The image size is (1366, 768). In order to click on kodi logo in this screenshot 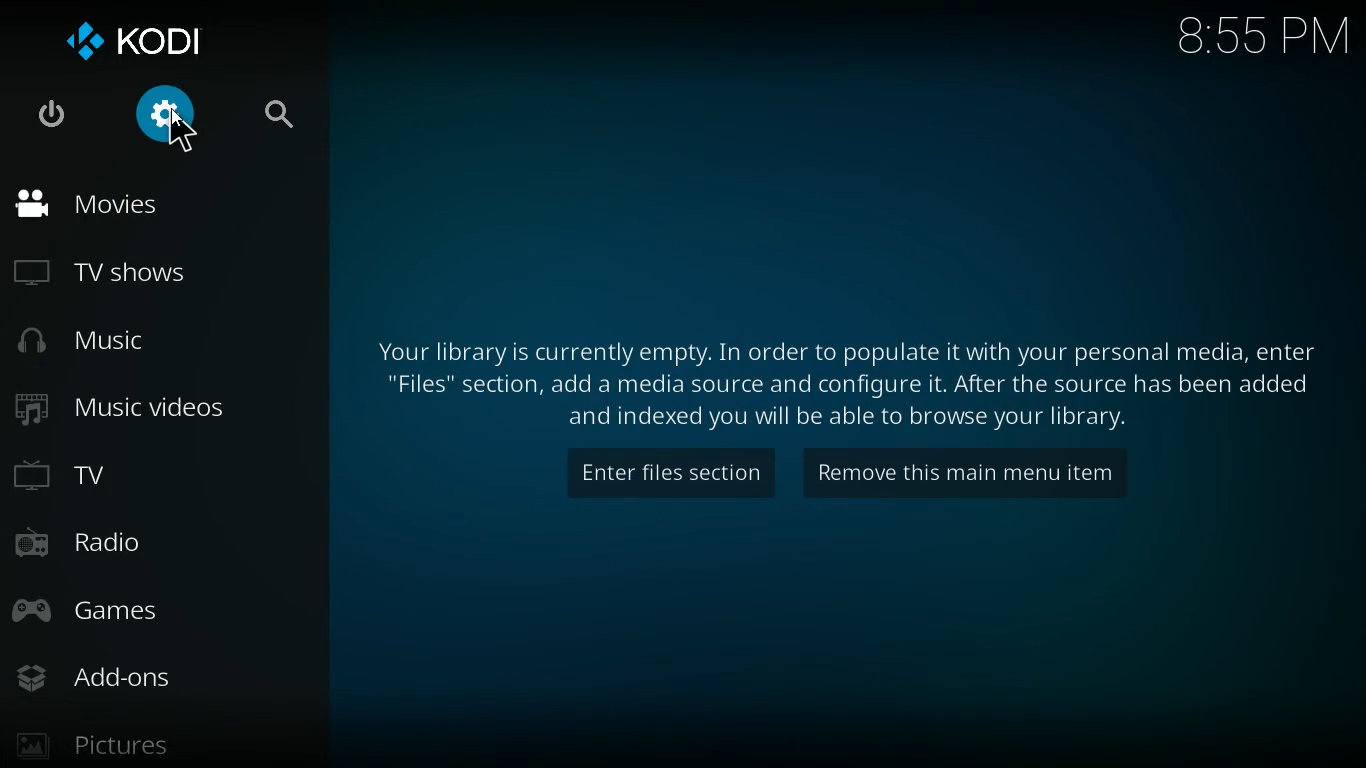, I will do `click(150, 41)`.